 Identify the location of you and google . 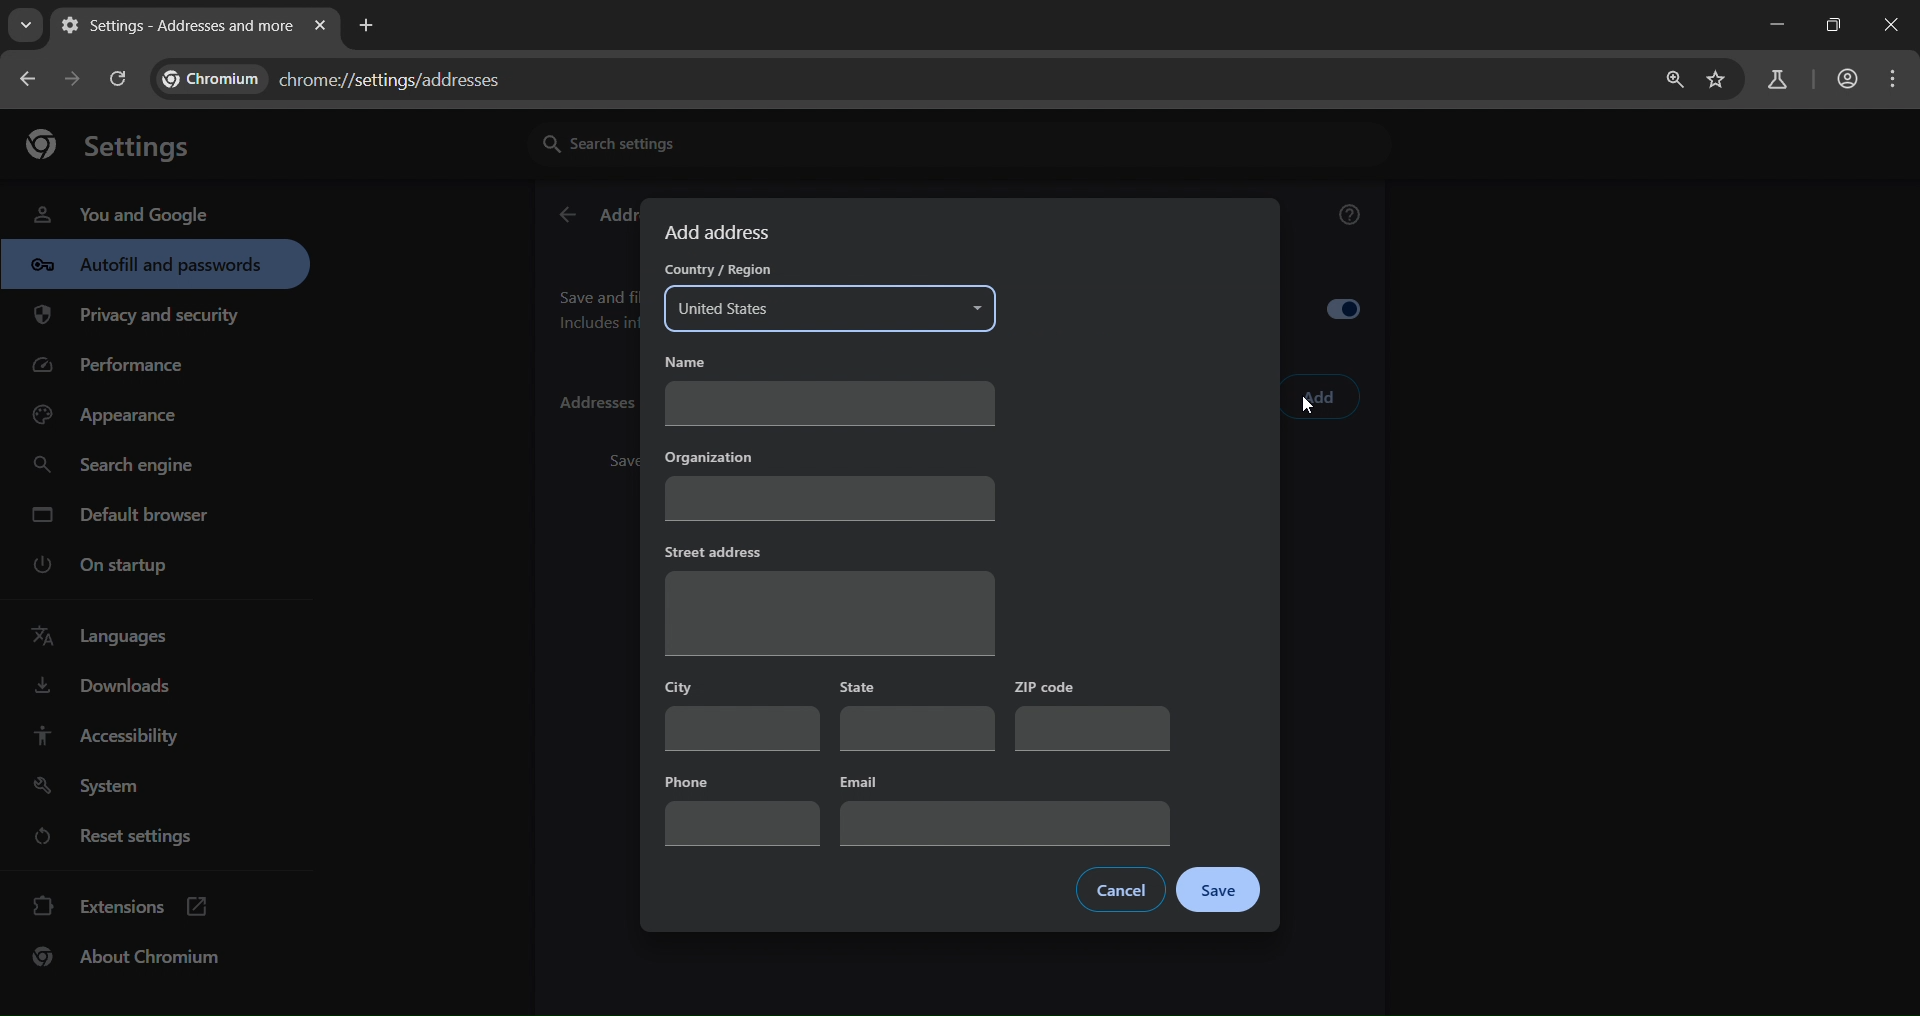
(120, 212).